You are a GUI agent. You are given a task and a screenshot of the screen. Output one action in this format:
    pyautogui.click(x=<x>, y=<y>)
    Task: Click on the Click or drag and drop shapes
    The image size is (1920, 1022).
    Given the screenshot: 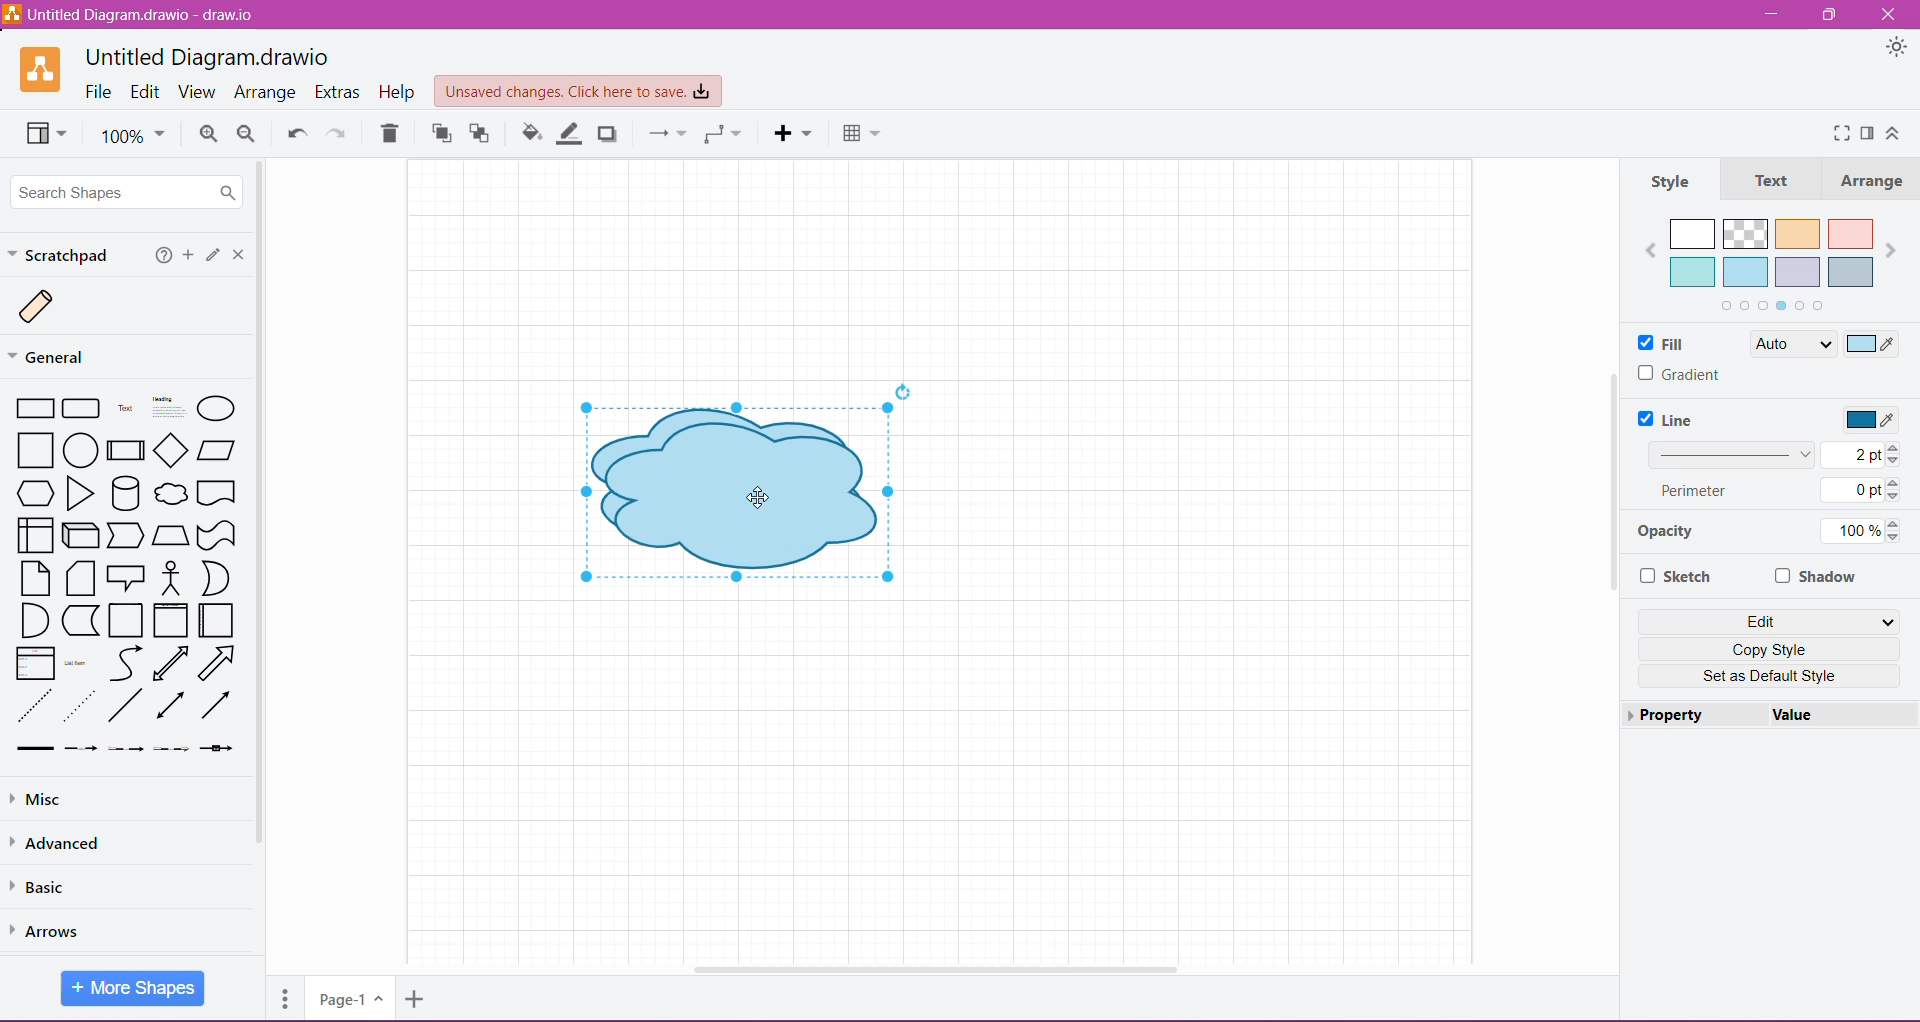 What is the action you would take?
    pyautogui.click(x=214, y=257)
    